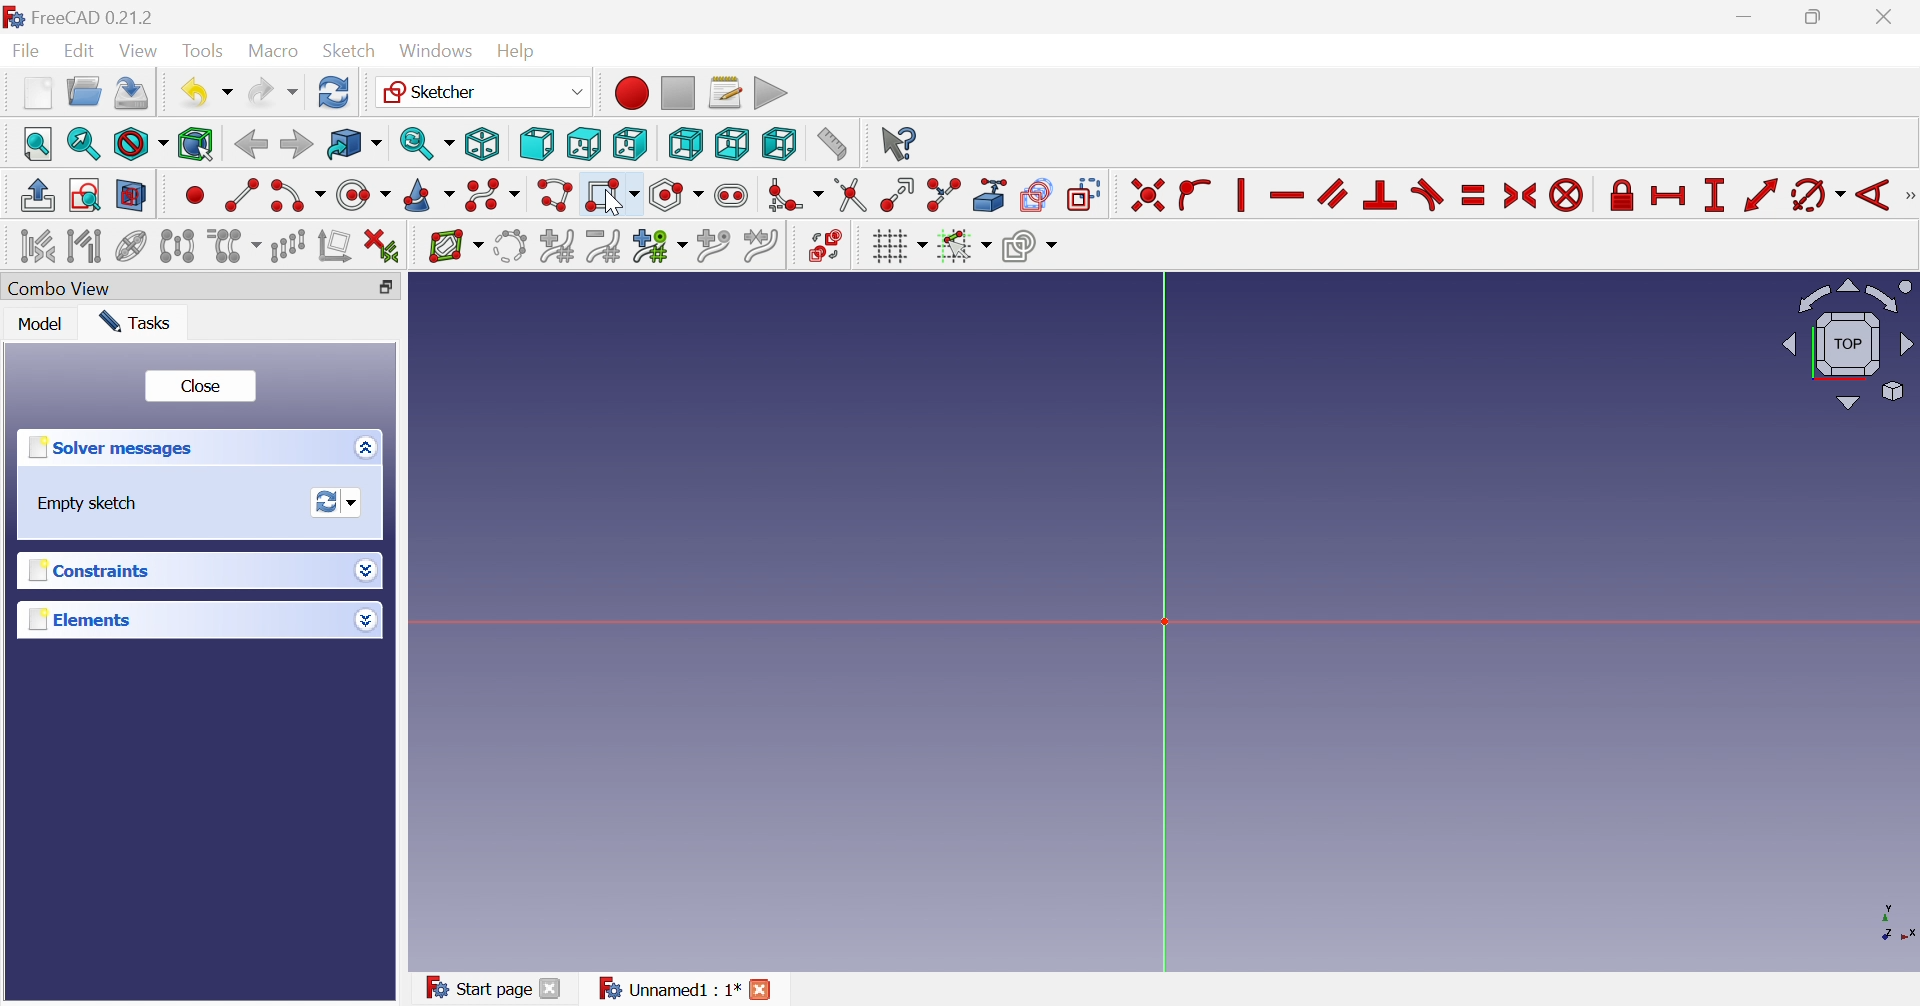 This screenshot has width=1920, height=1006. What do you see at coordinates (897, 143) in the screenshot?
I see `What's this?` at bounding box center [897, 143].